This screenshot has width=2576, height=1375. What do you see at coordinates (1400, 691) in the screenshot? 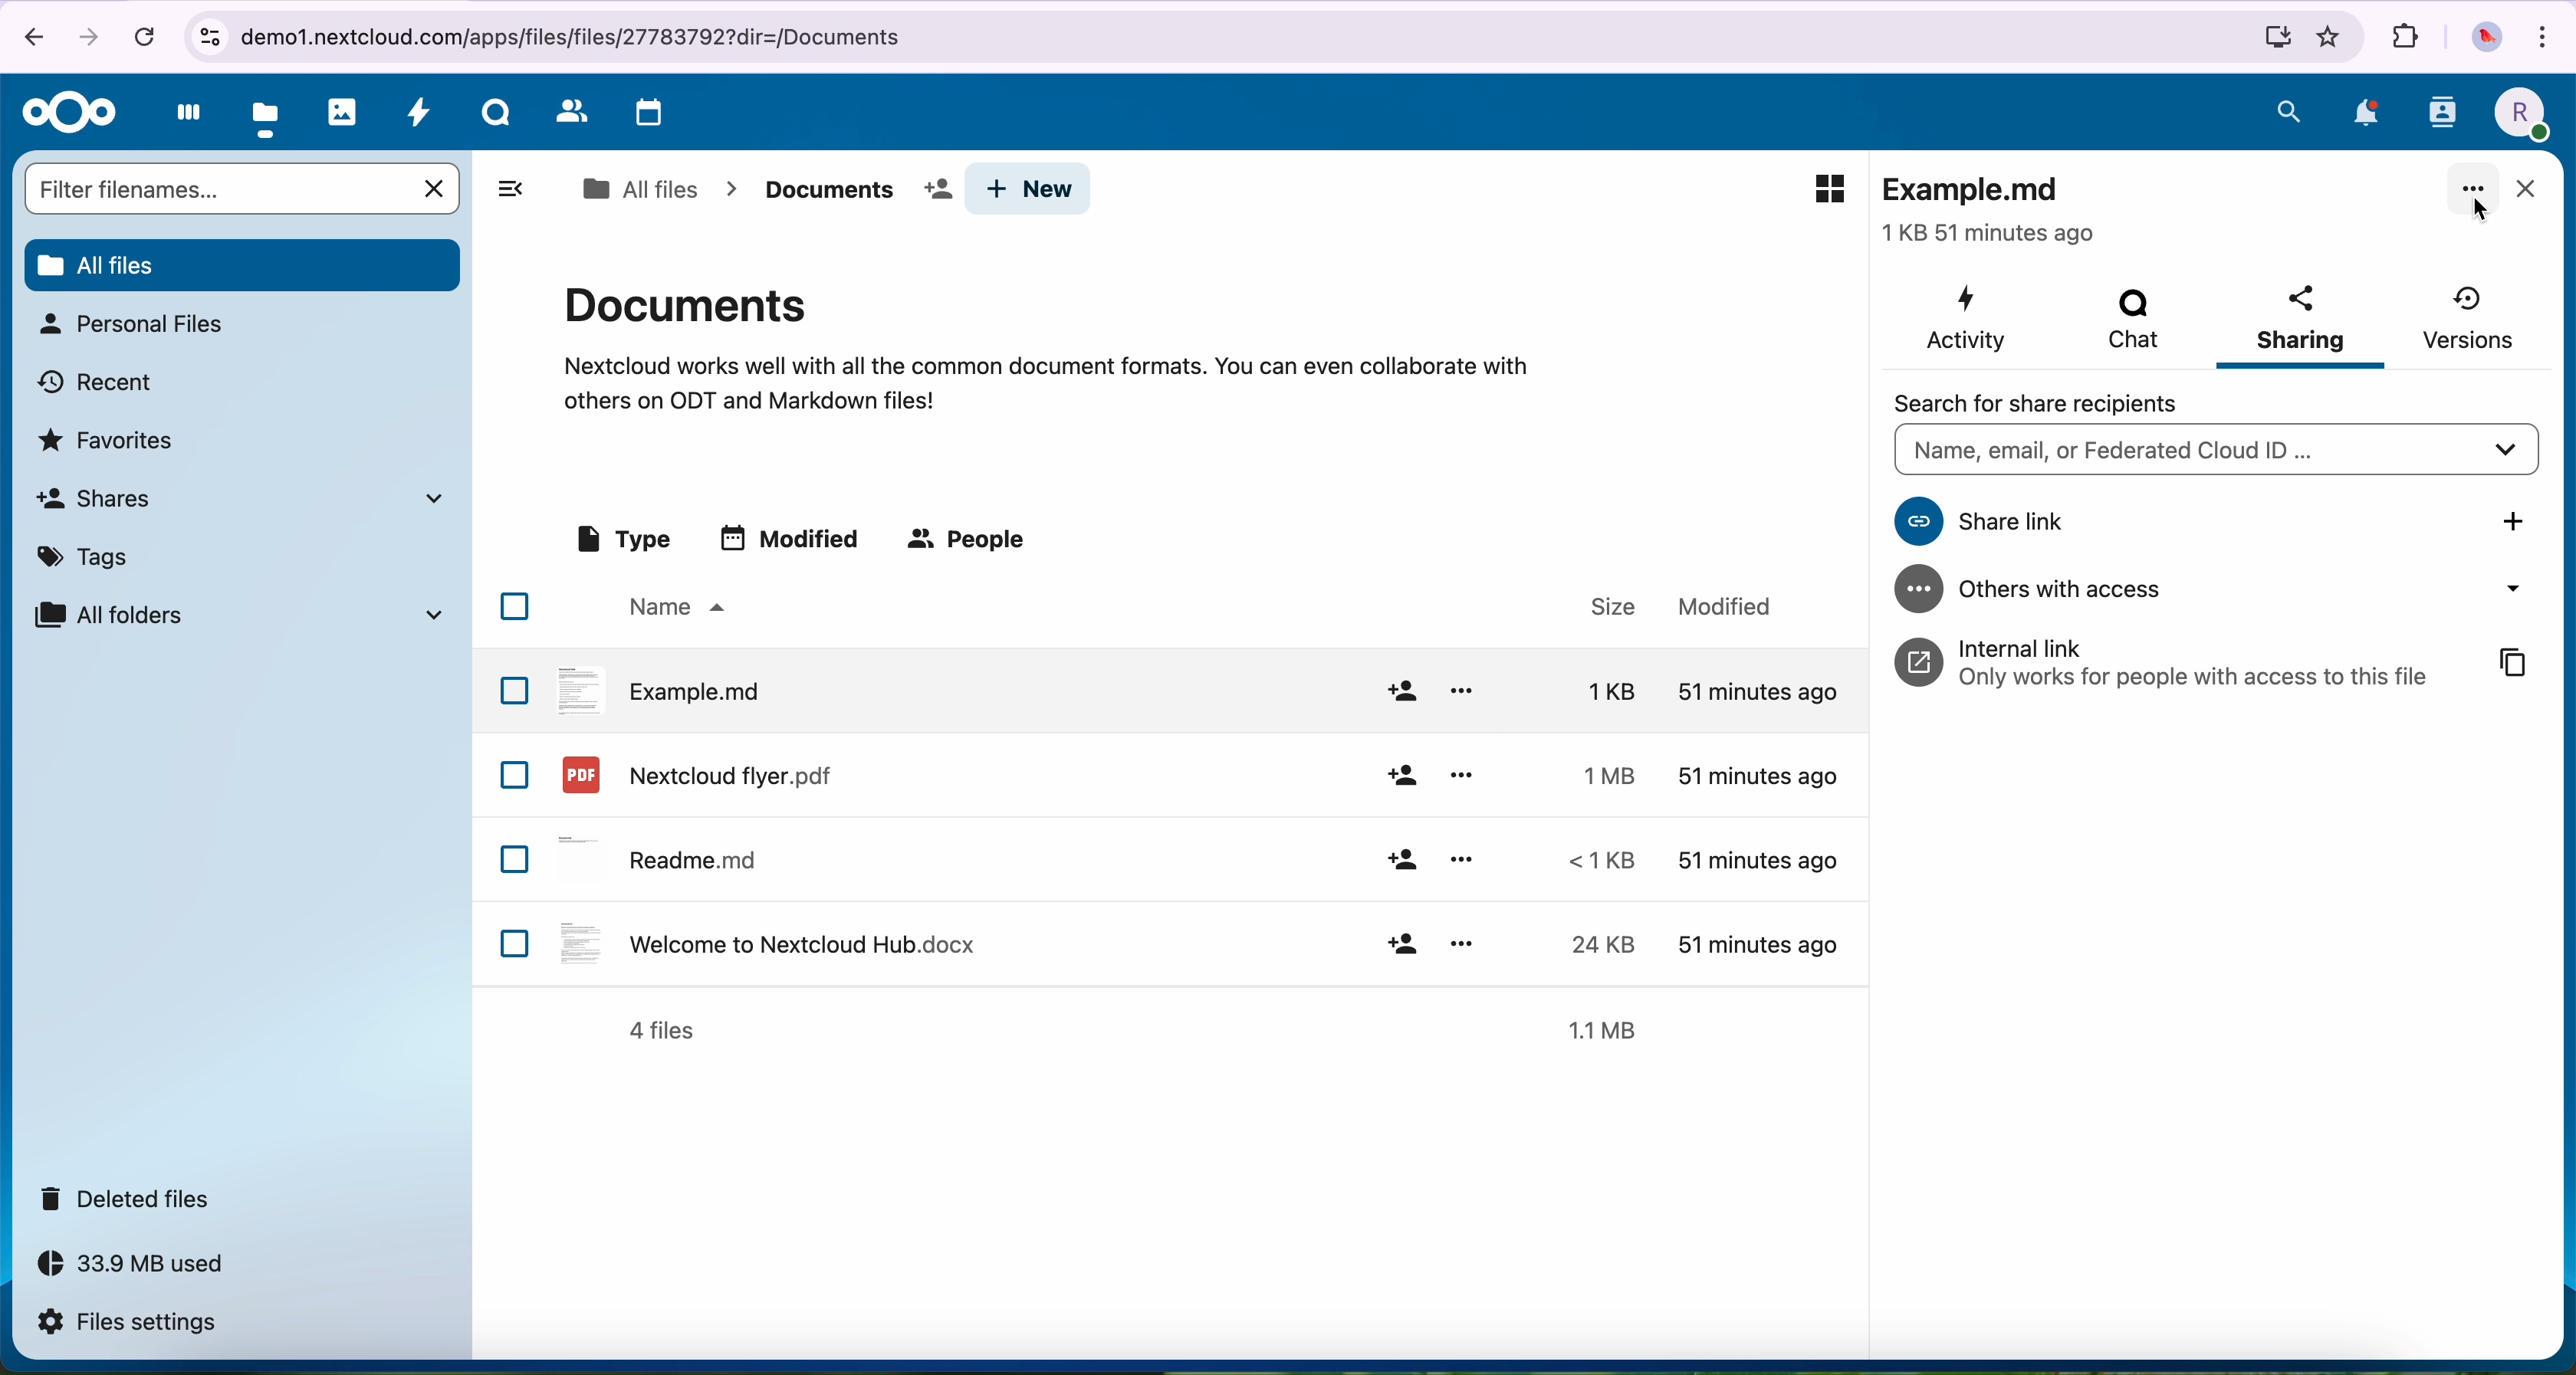
I see `add` at bounding box center [1400, 691].